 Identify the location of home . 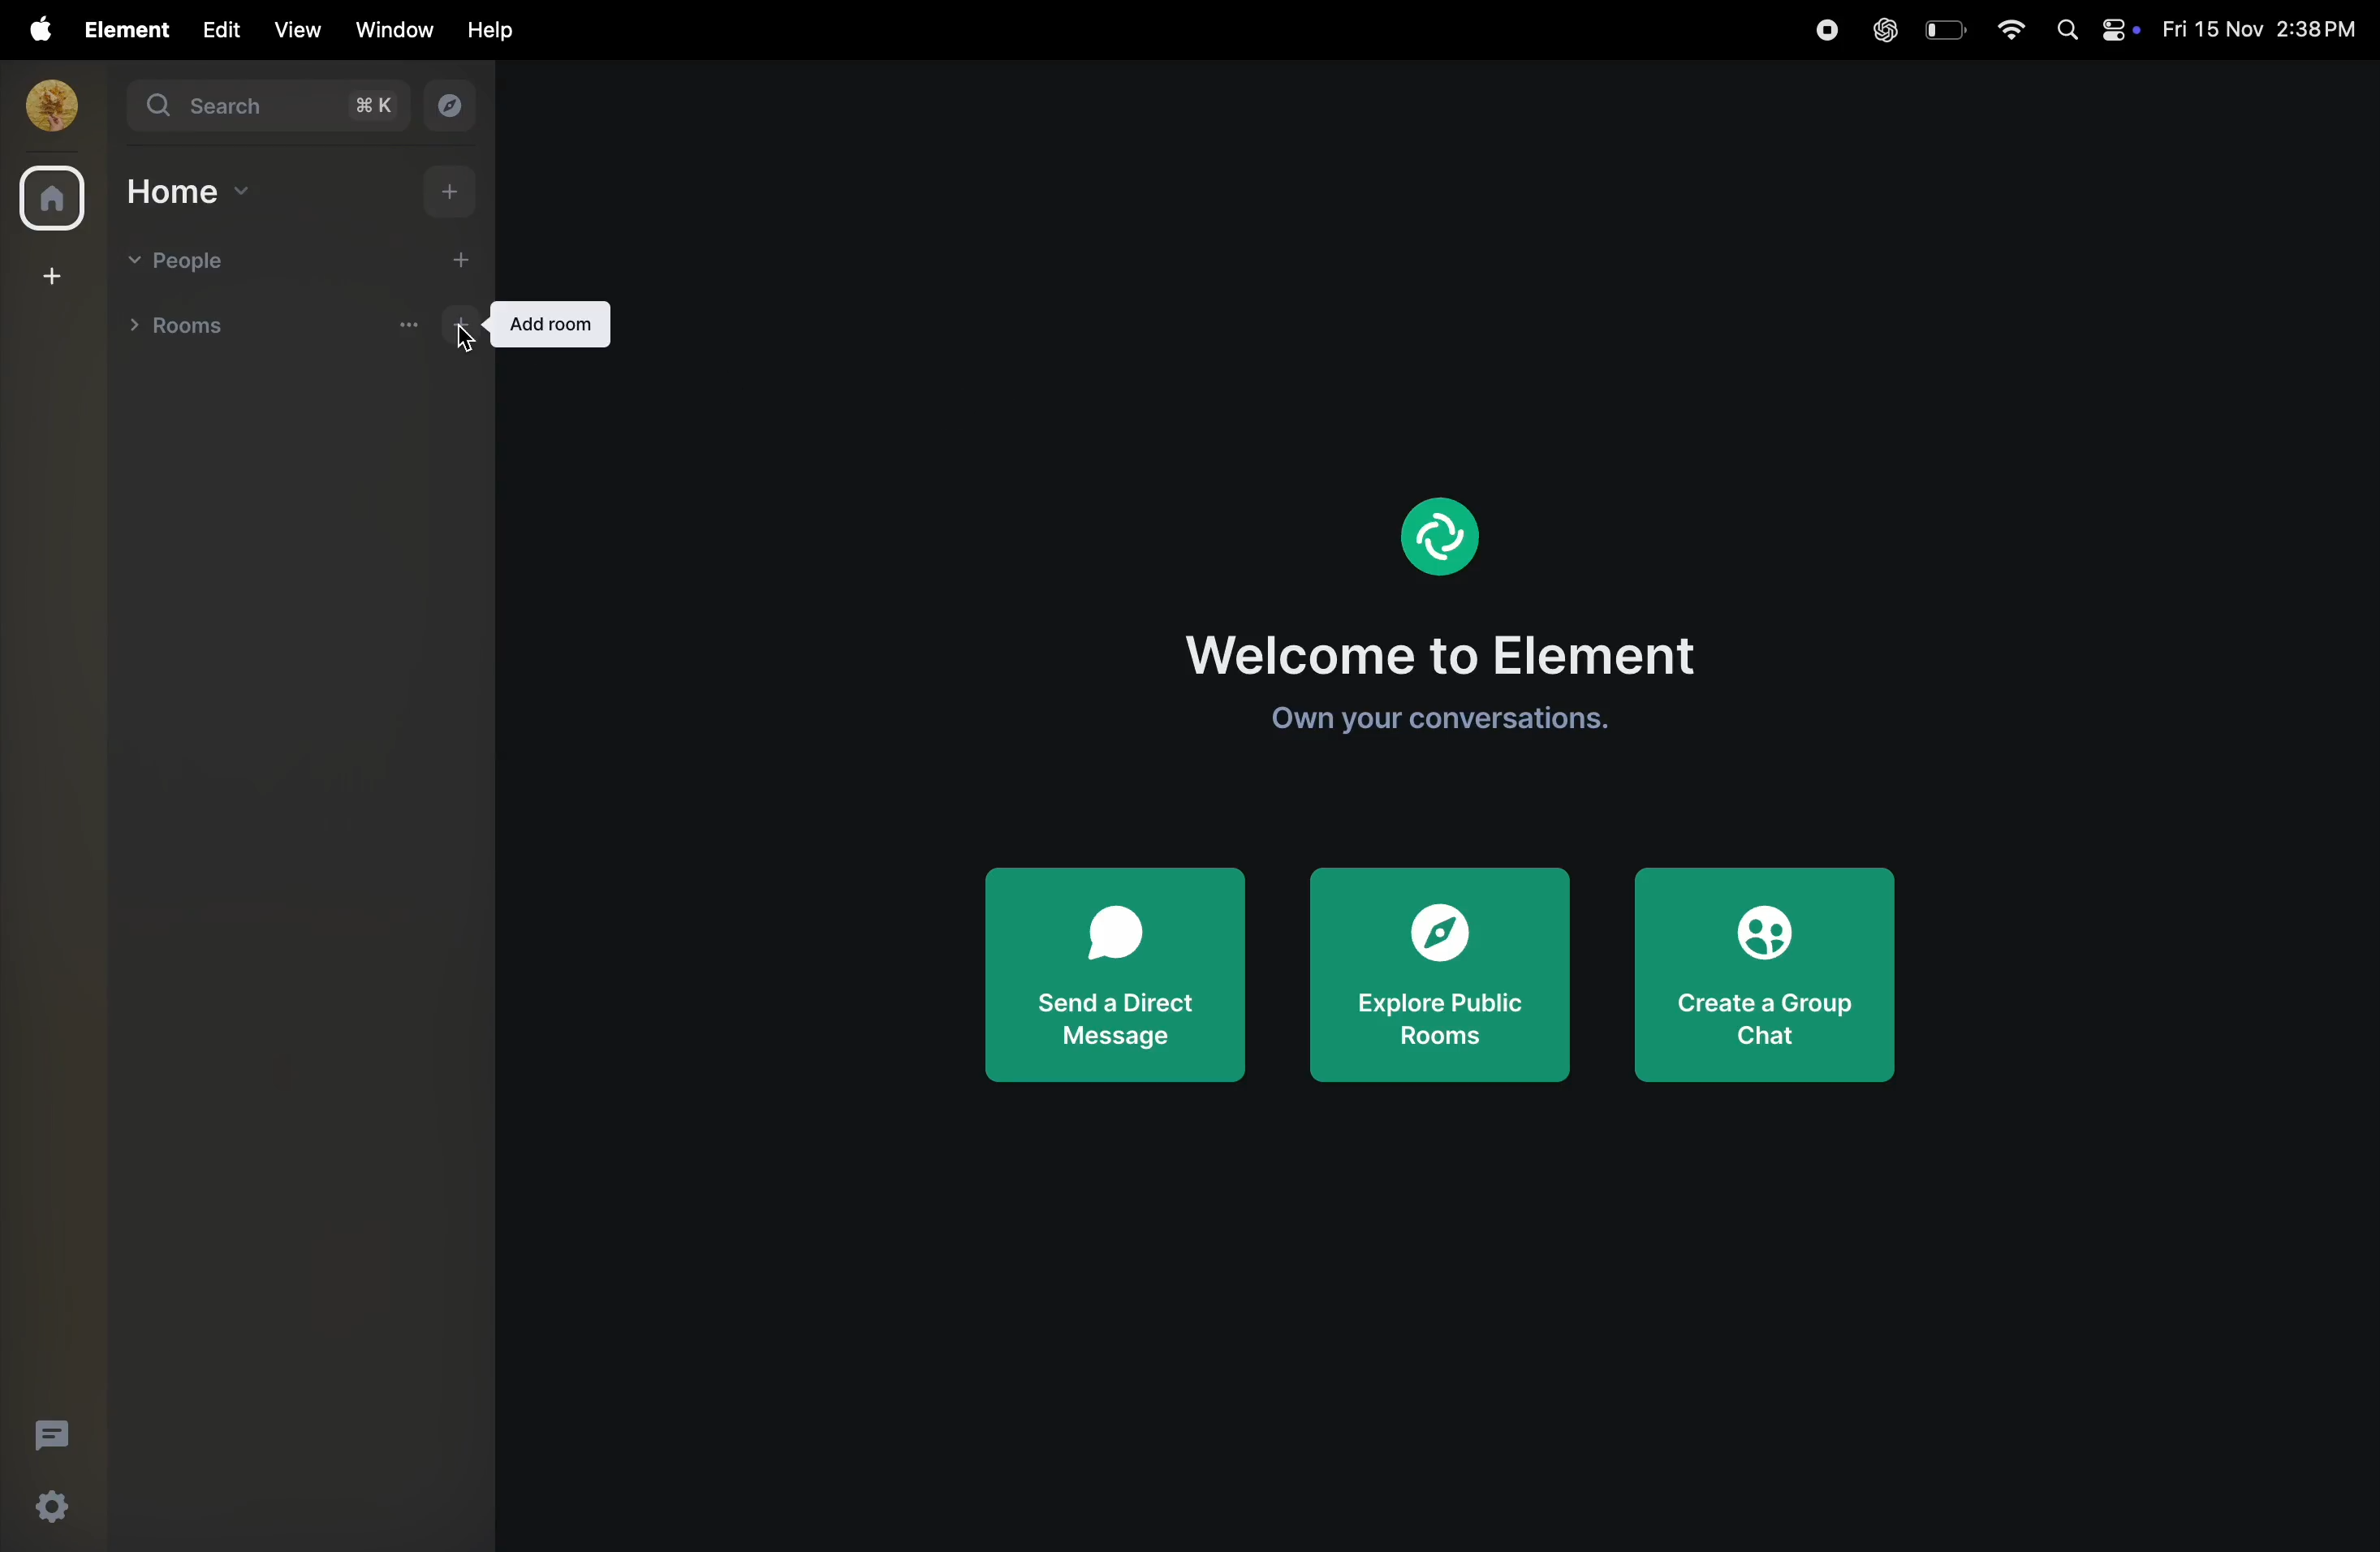
(51, 201).